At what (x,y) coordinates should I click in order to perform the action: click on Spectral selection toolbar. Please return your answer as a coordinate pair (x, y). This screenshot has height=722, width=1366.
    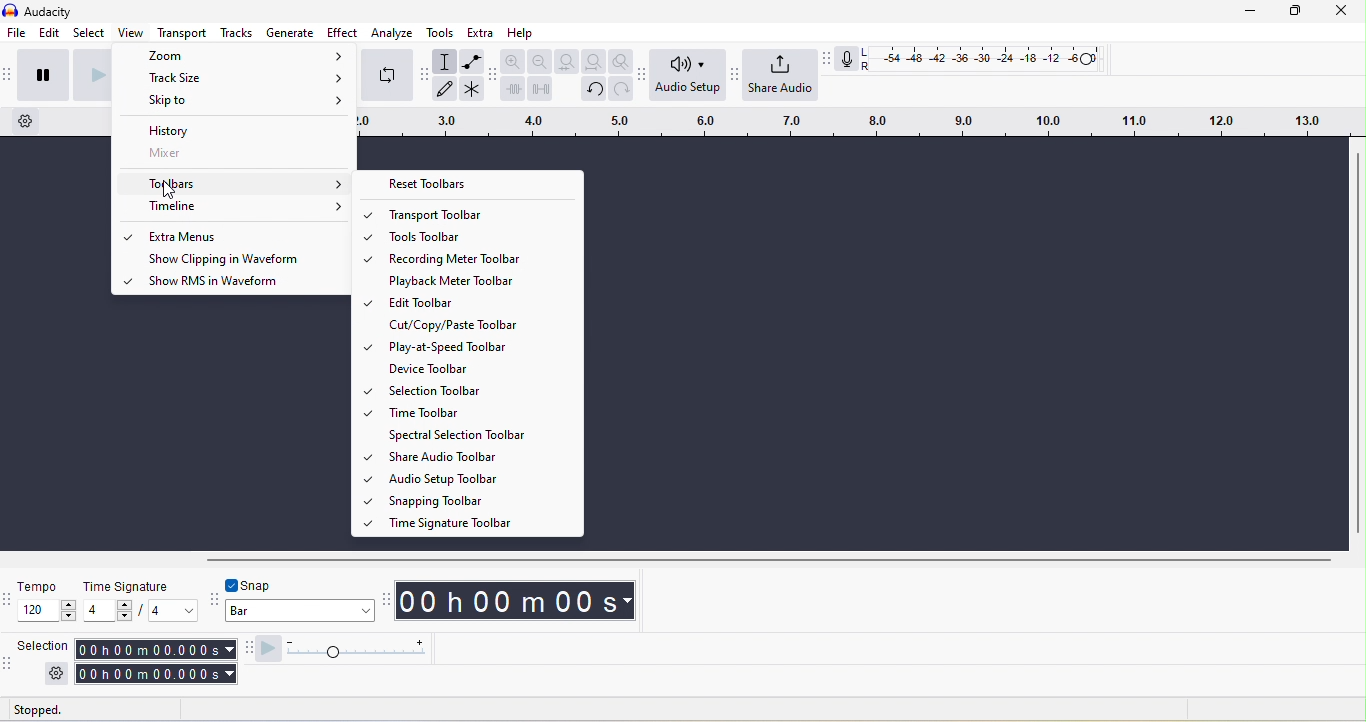
    Looking at the image, I should click on (480, 435).